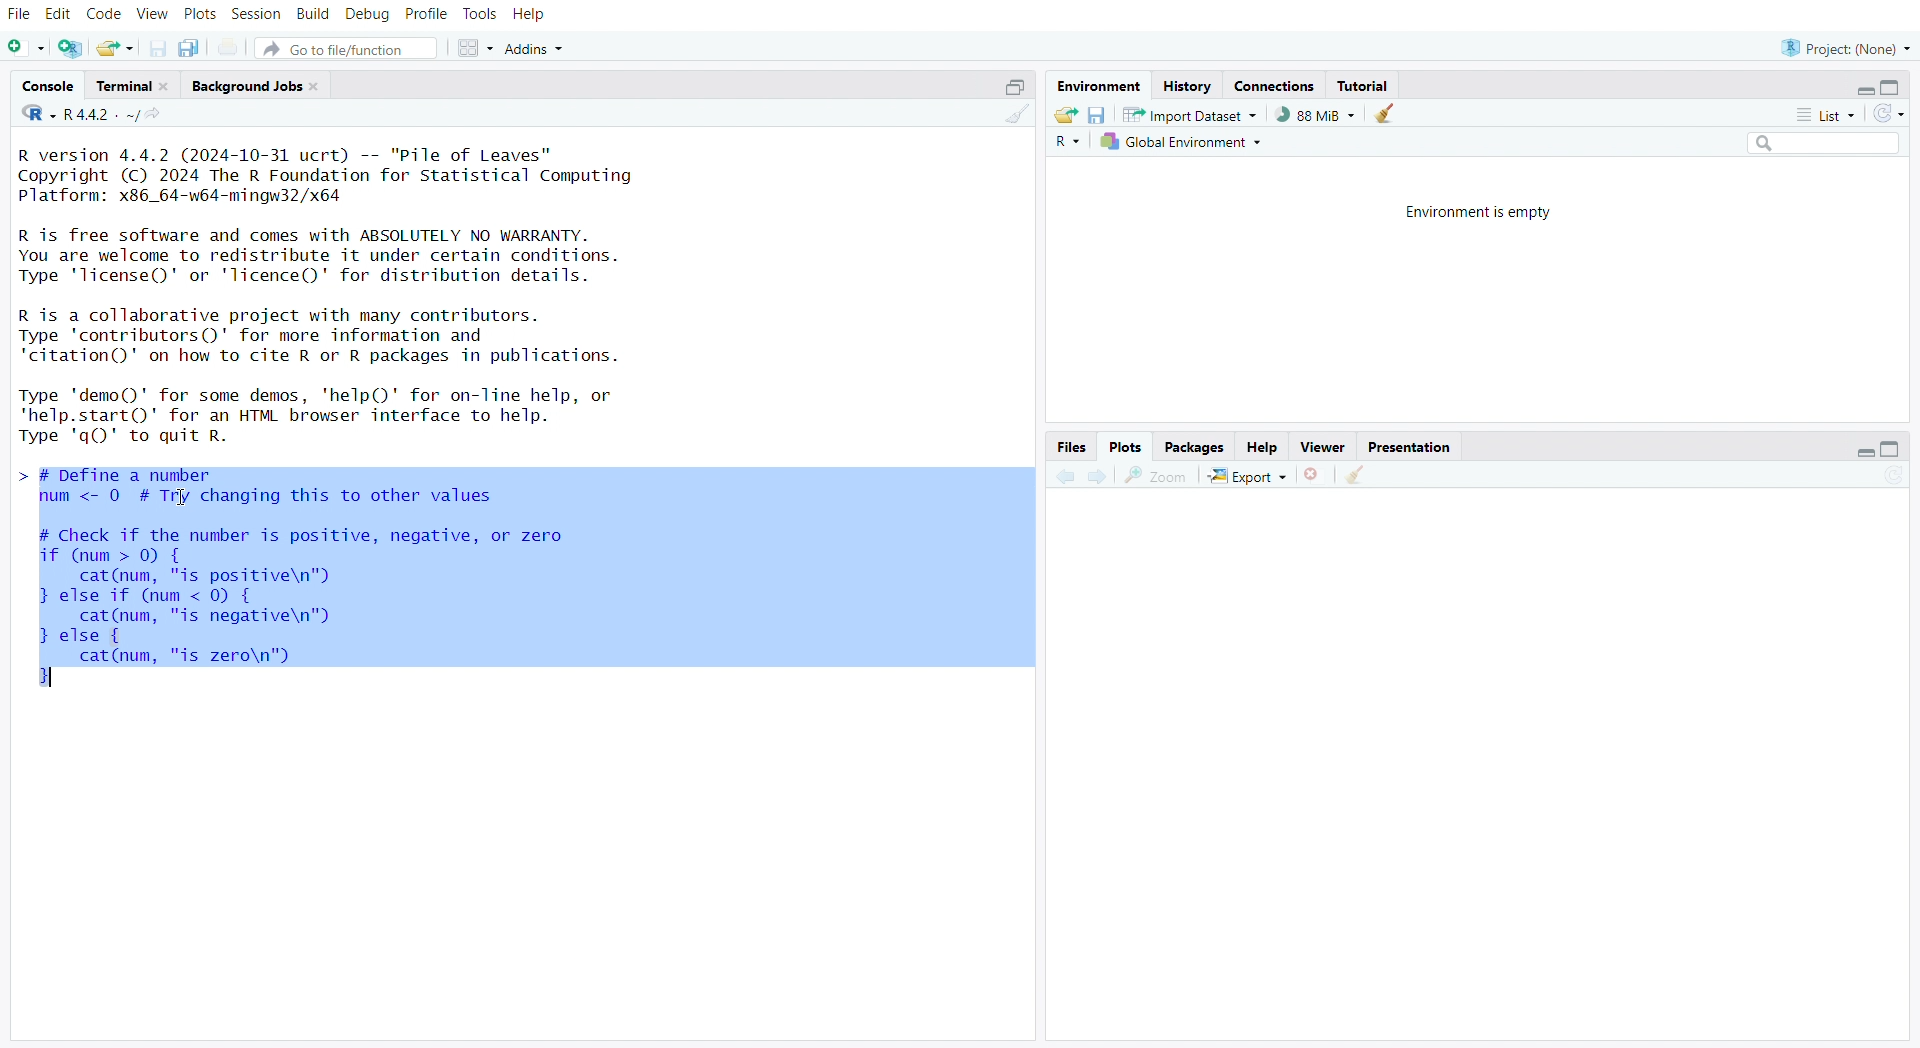 This screenshot has width=1920, height=1048. I want to click on R 4.4.2, so click(81, 115).